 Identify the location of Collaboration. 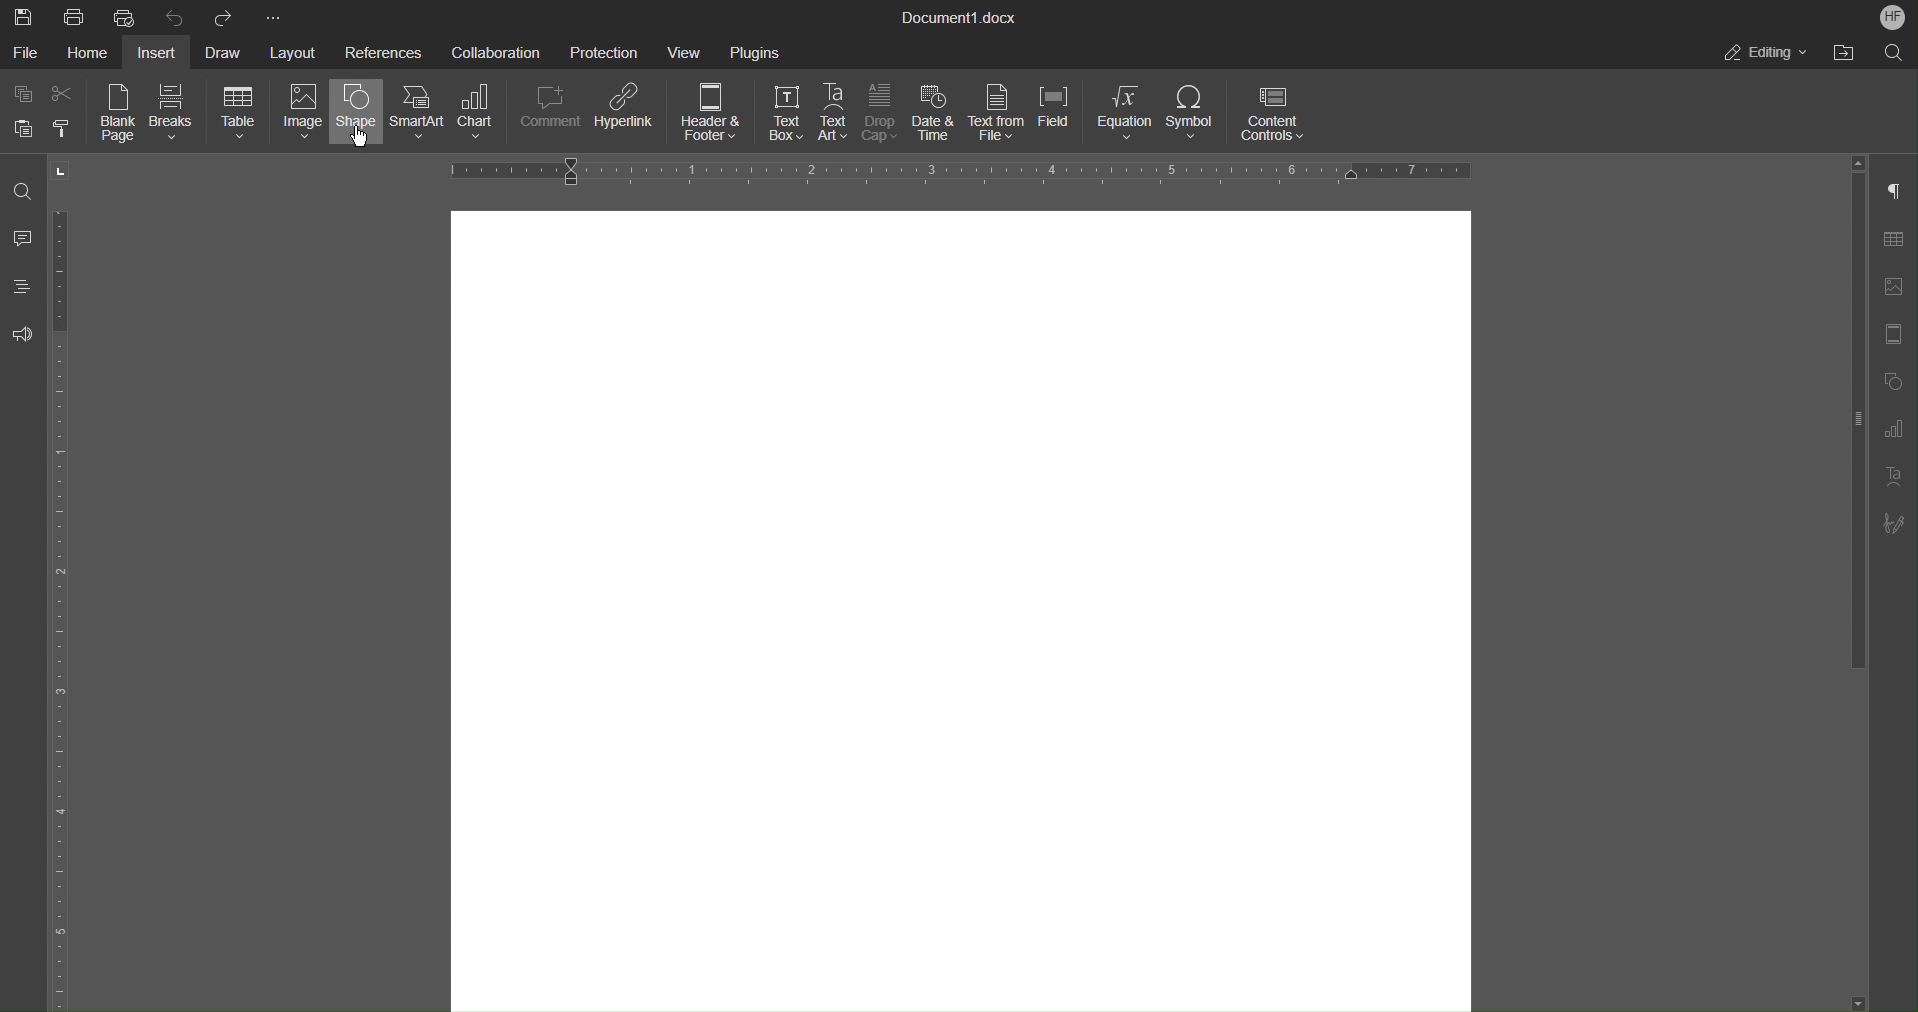
(494, 52).